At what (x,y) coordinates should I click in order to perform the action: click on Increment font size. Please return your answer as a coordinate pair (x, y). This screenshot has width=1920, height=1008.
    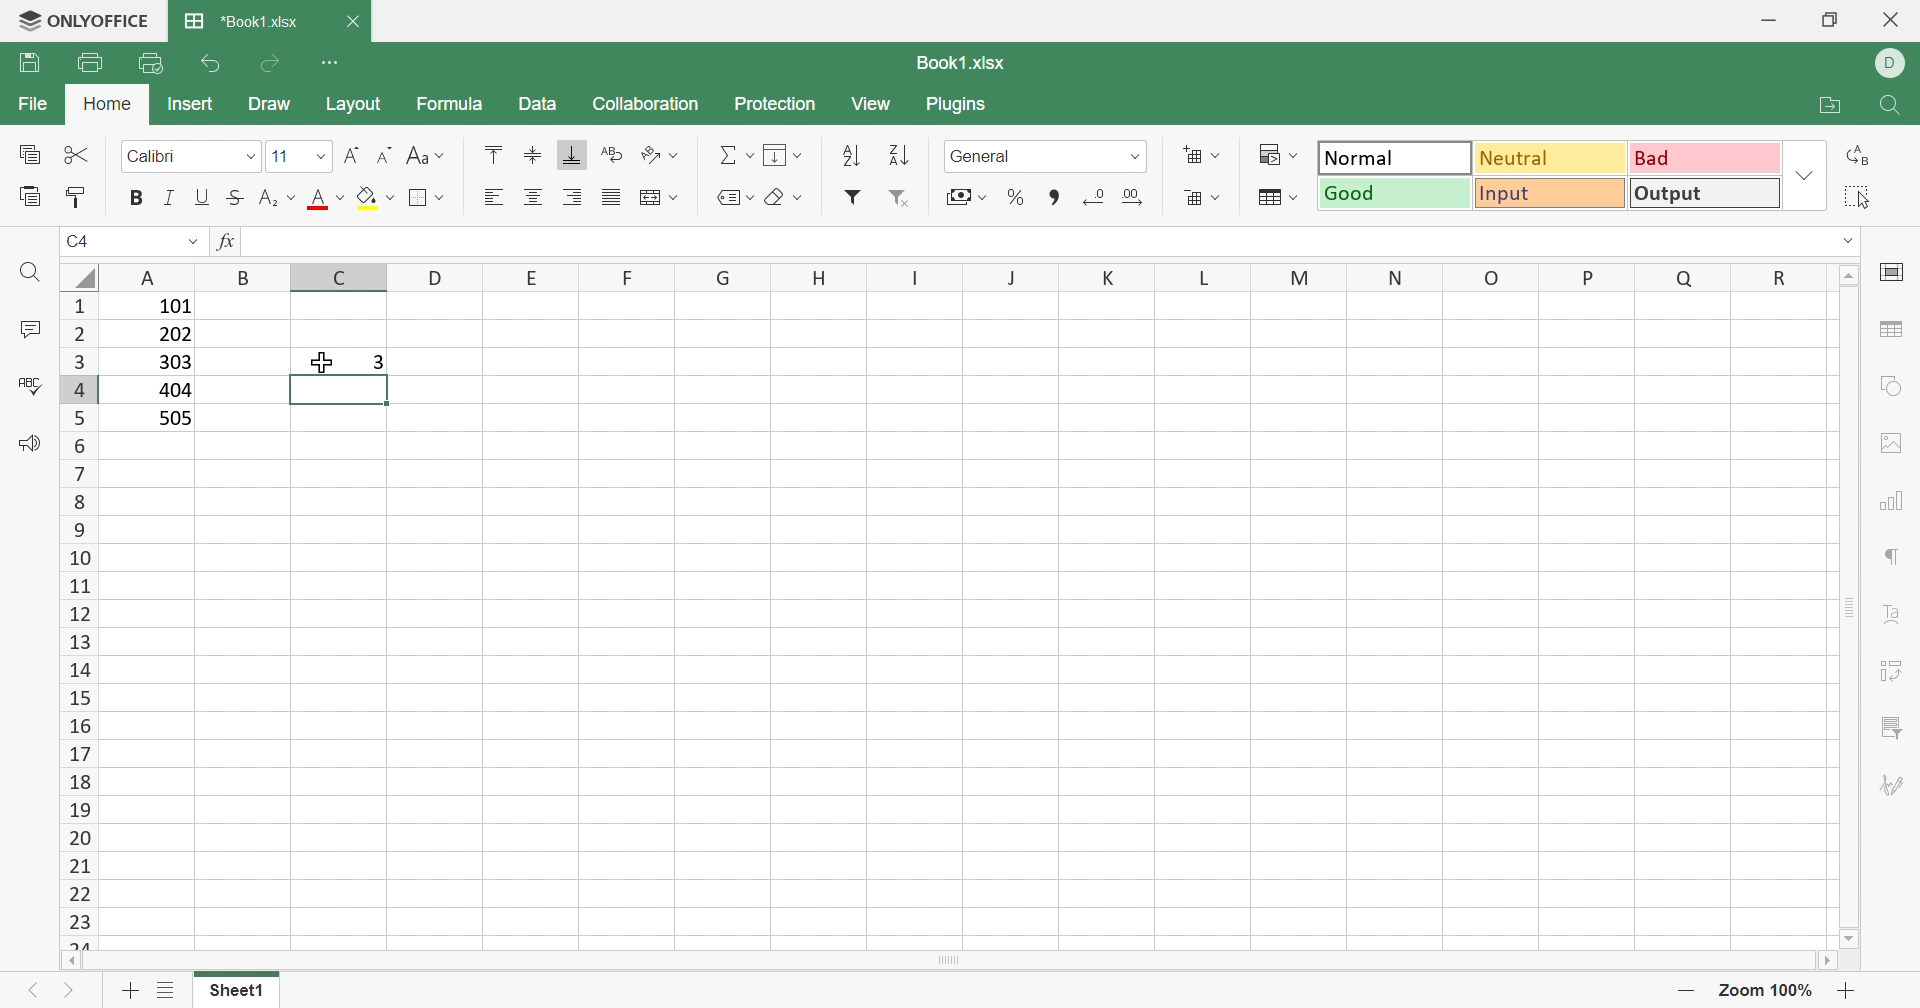
    Looking at the image, I should click on (349, 150).